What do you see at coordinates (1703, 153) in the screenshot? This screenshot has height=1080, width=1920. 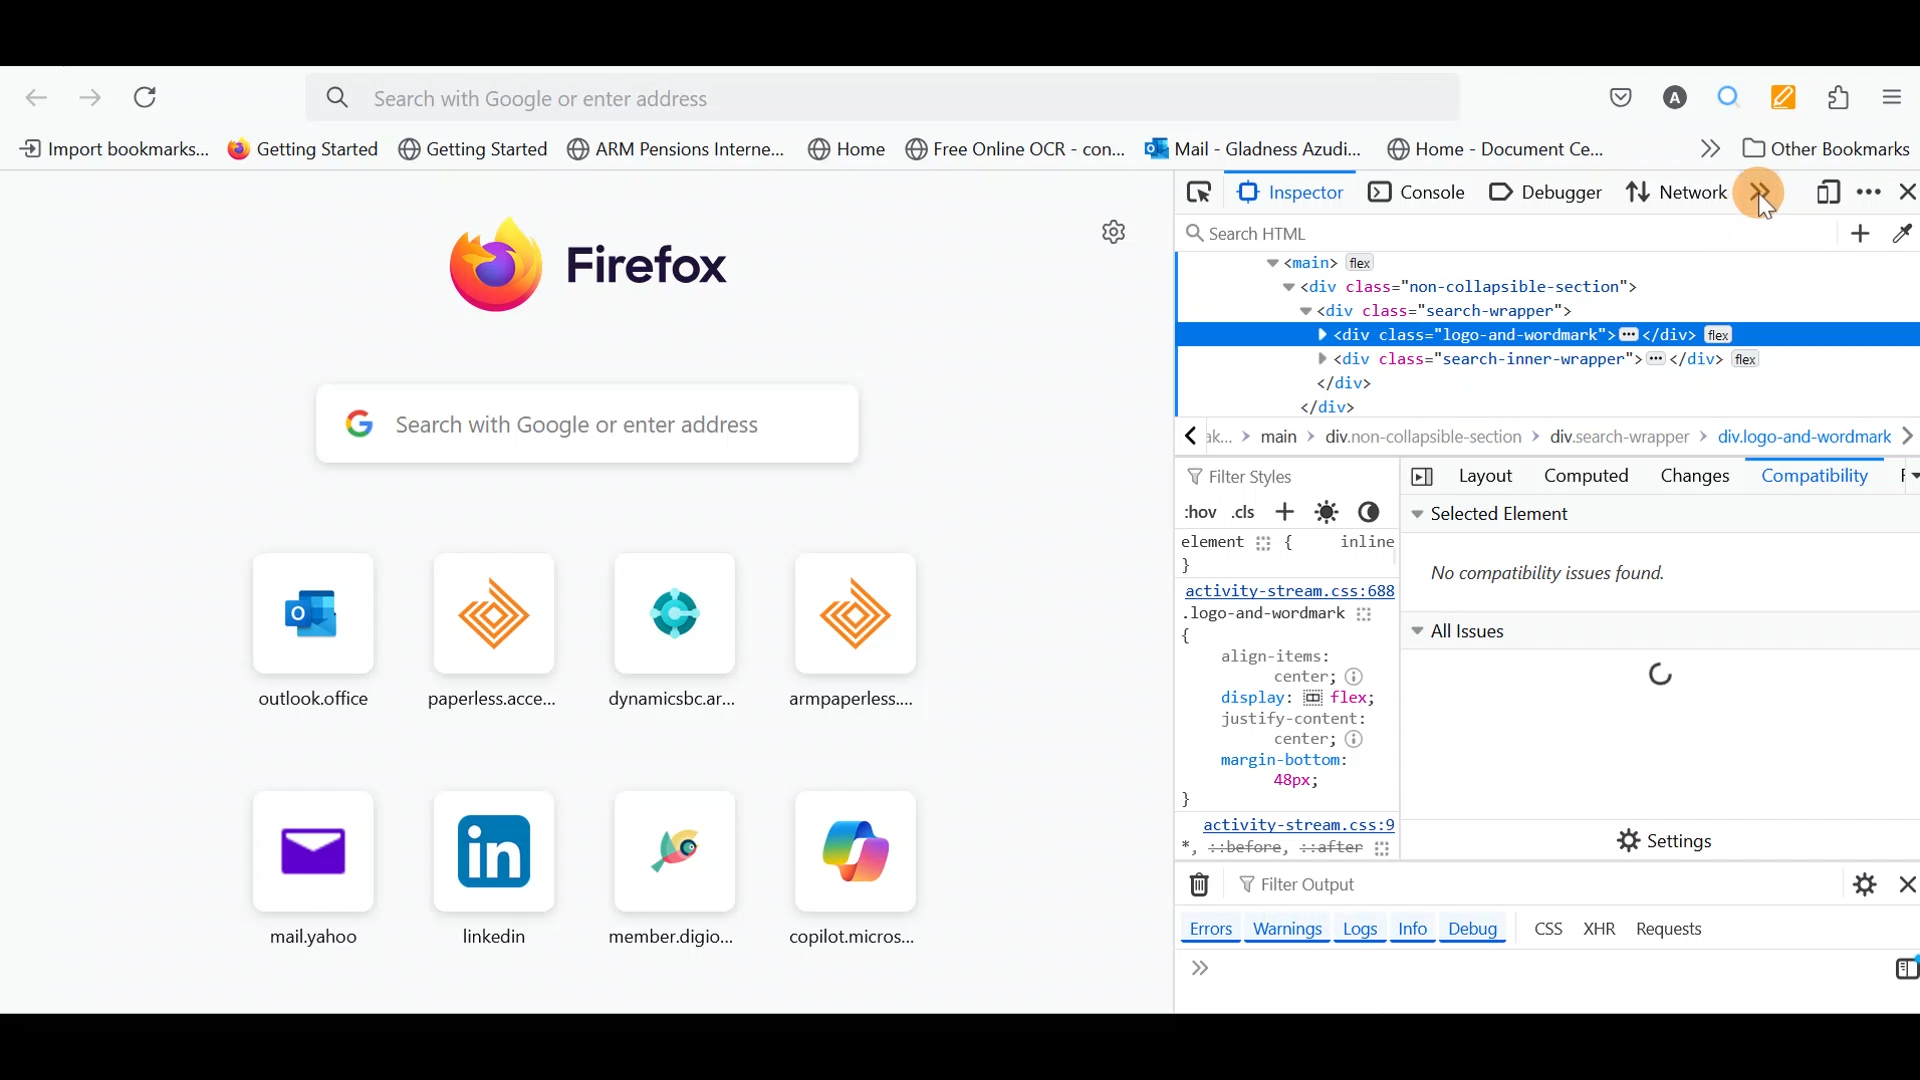 I see `Show more bookmarks` at bounding box center [1703, 153].